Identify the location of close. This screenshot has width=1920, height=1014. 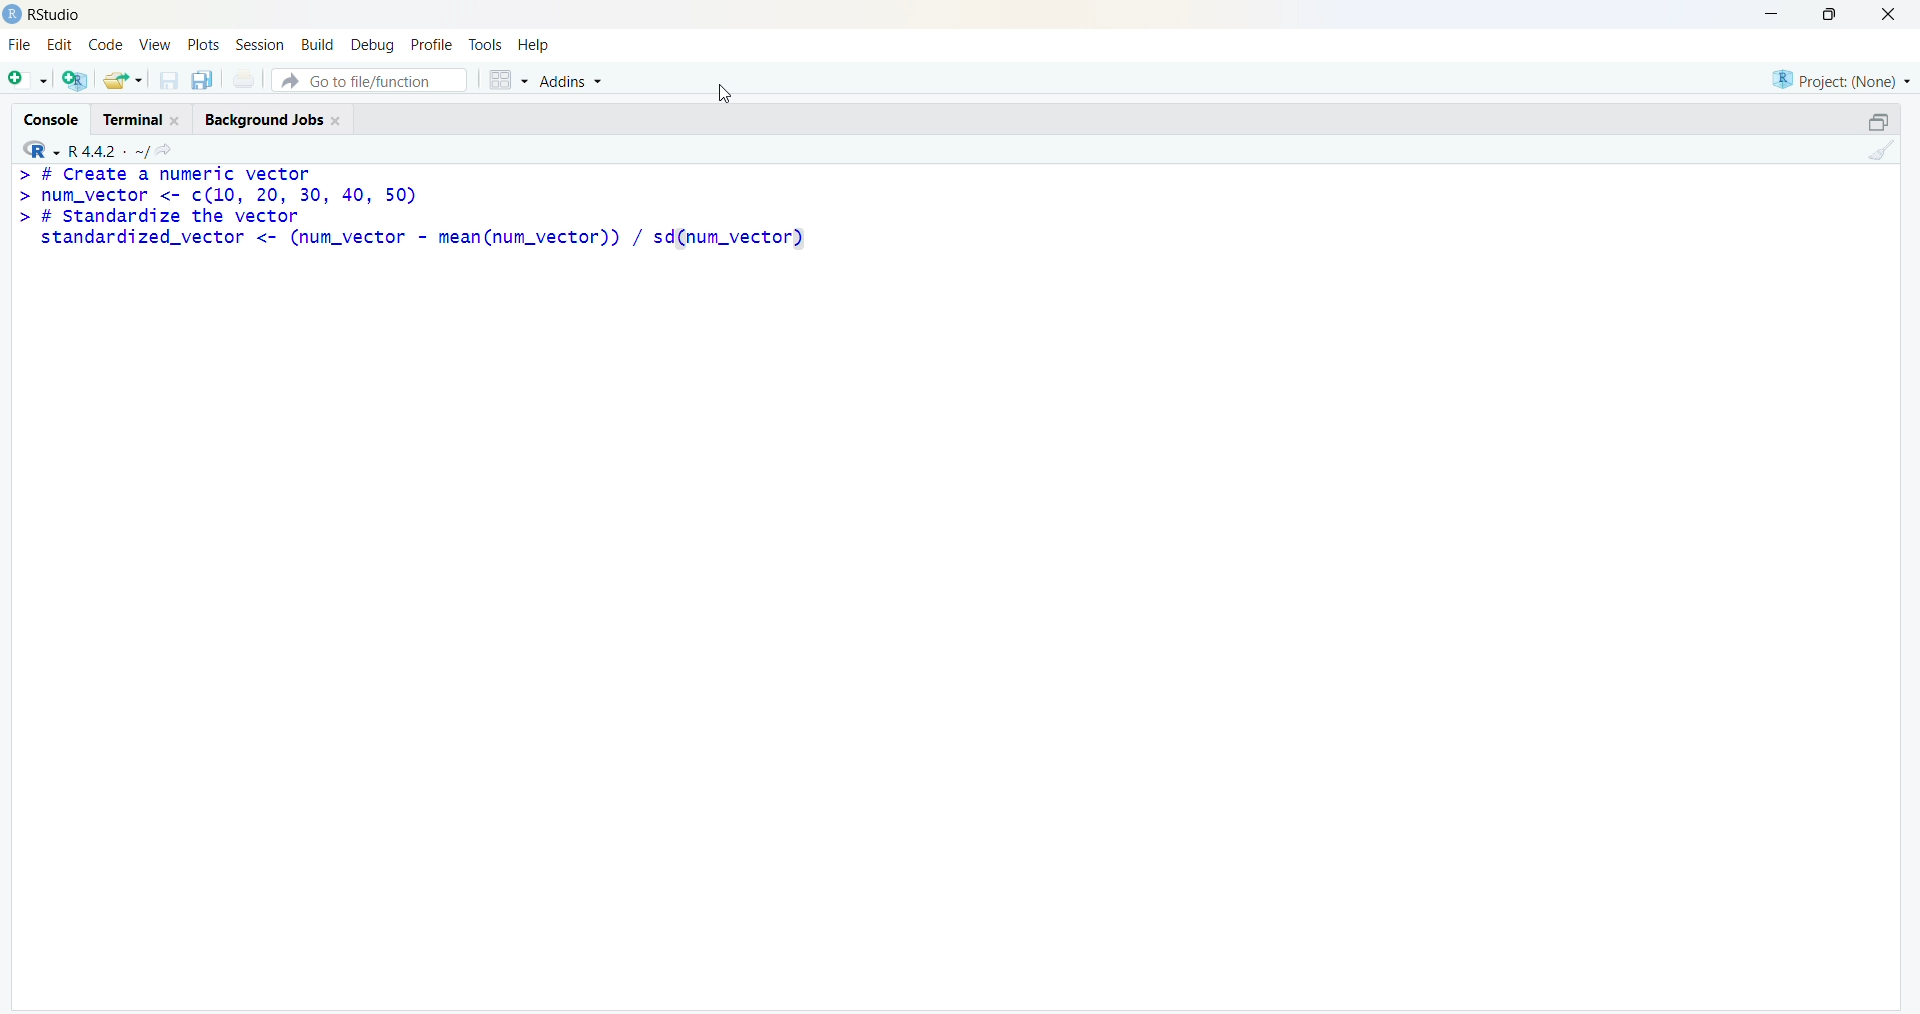
(177, 121).